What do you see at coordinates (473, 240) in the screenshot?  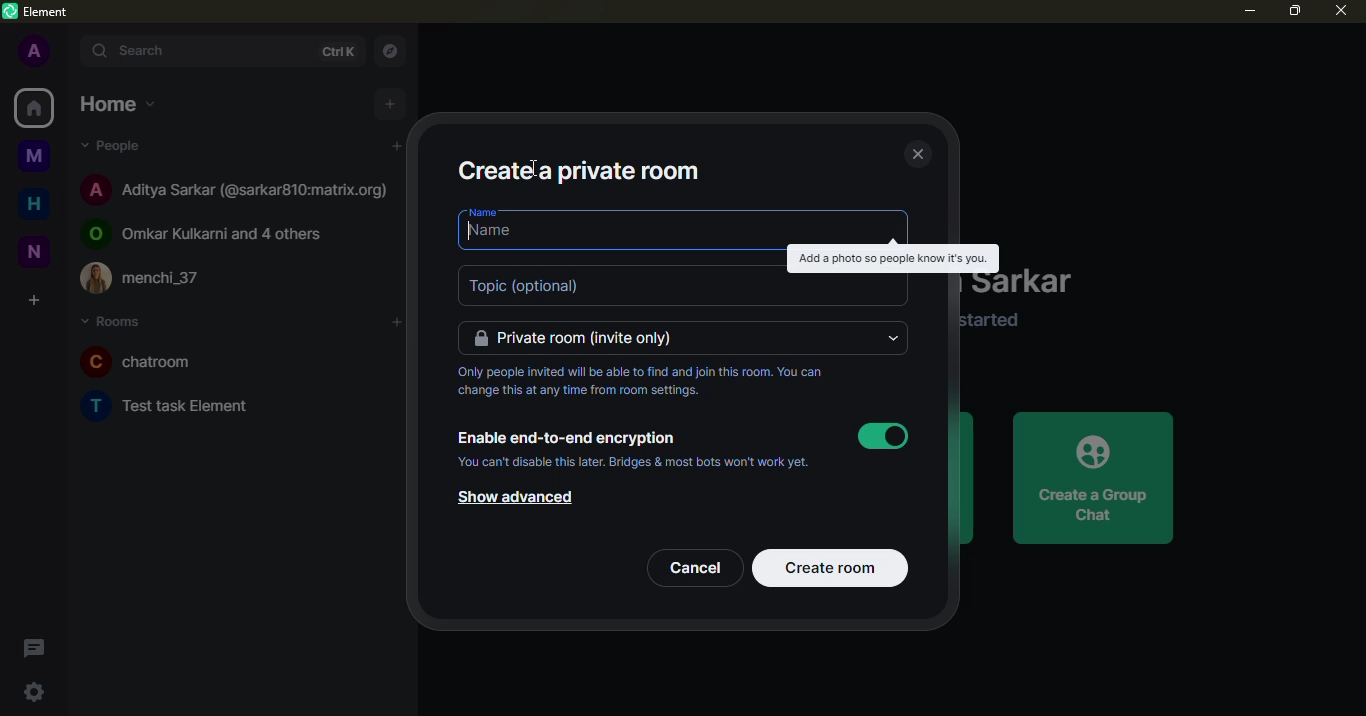 I see `cursor` at bounding box center [473, 240].